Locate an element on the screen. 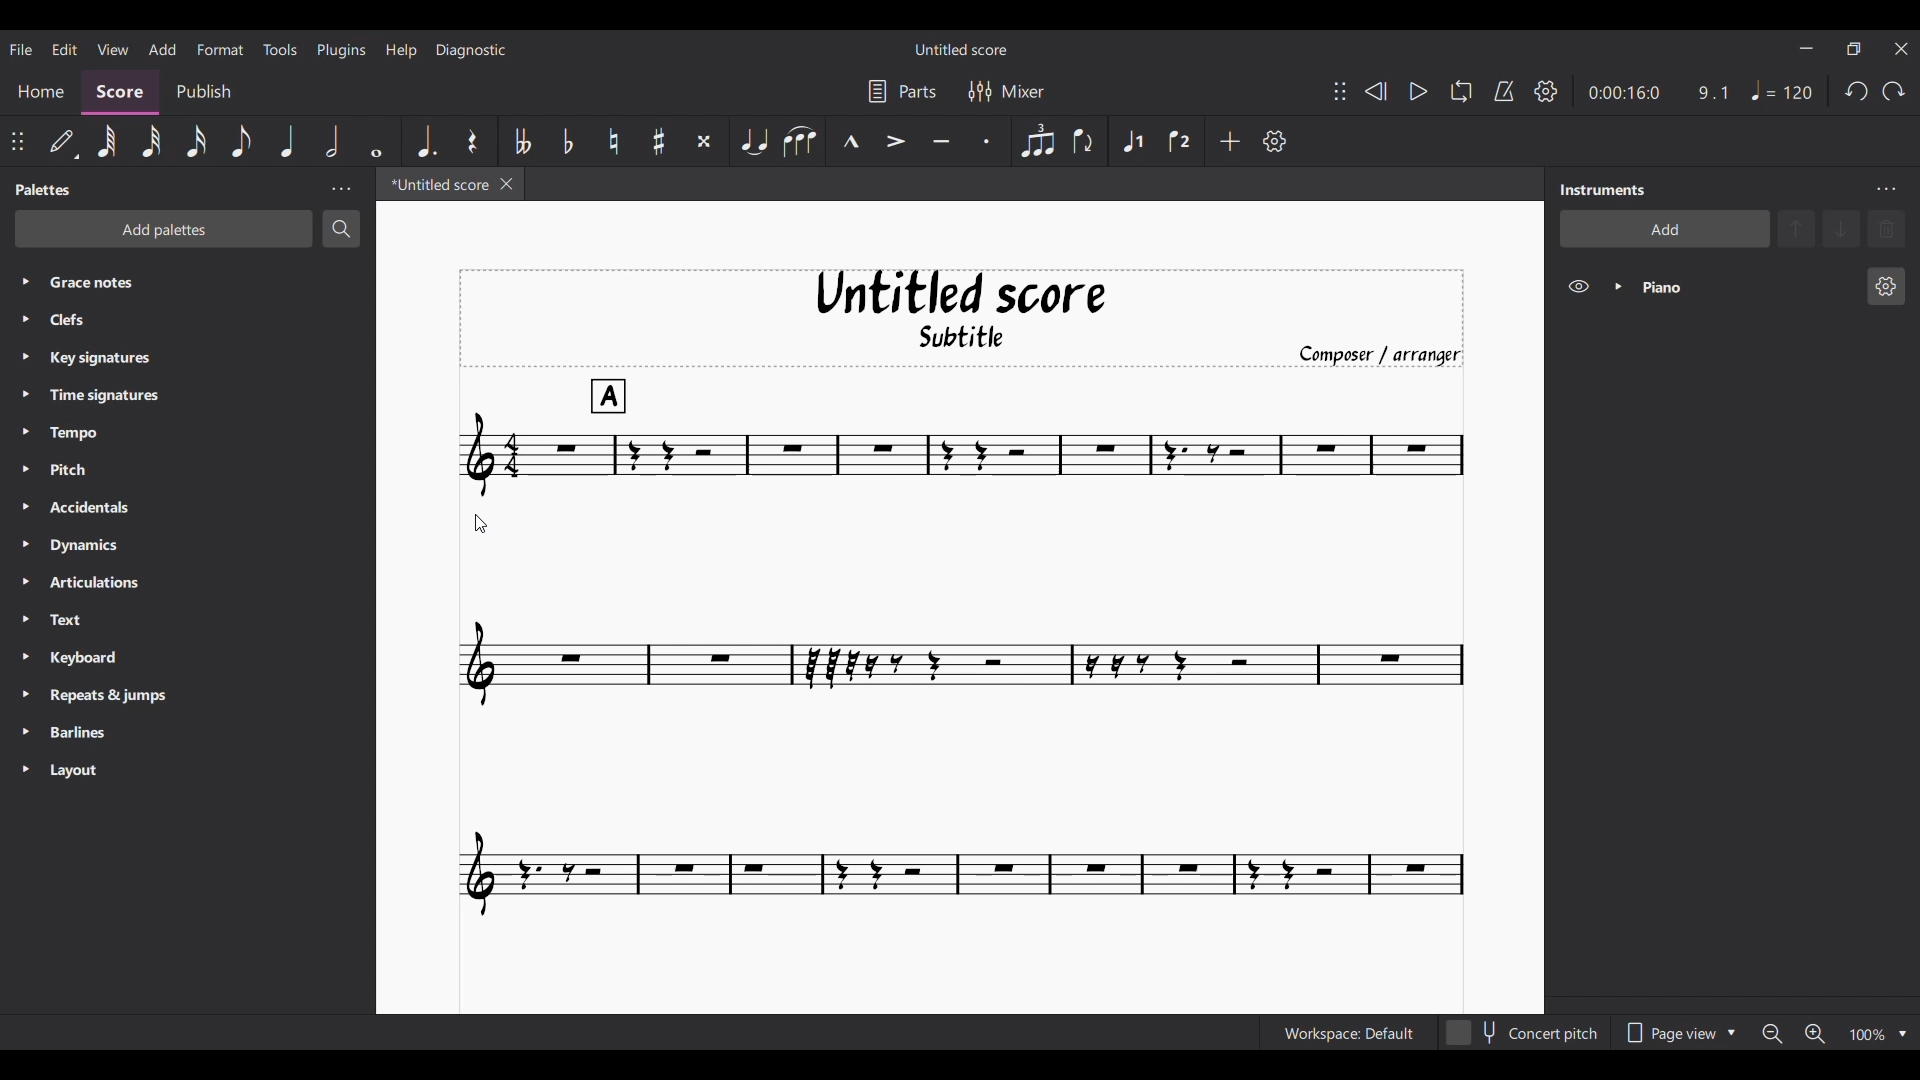  Tools menu is located at coordinates (280, 50).